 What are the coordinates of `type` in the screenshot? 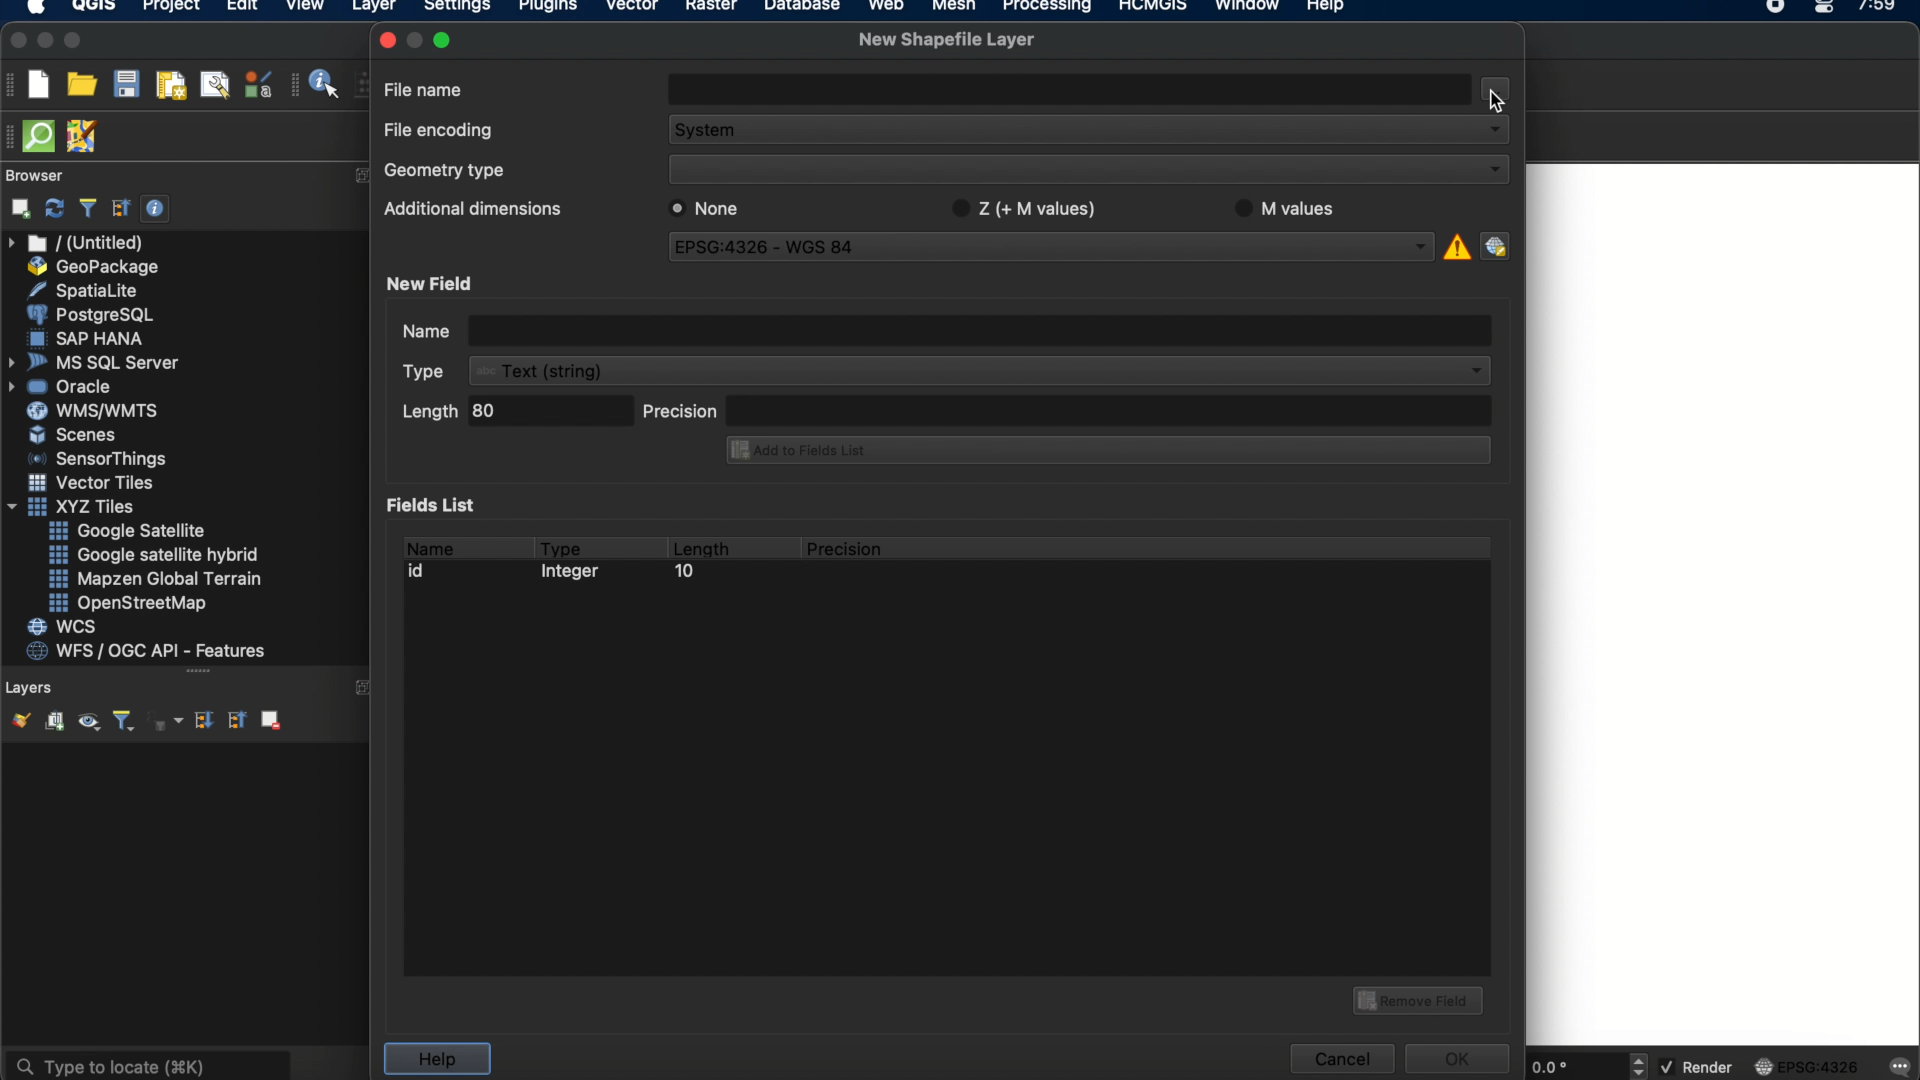 It's located at (428, 371).